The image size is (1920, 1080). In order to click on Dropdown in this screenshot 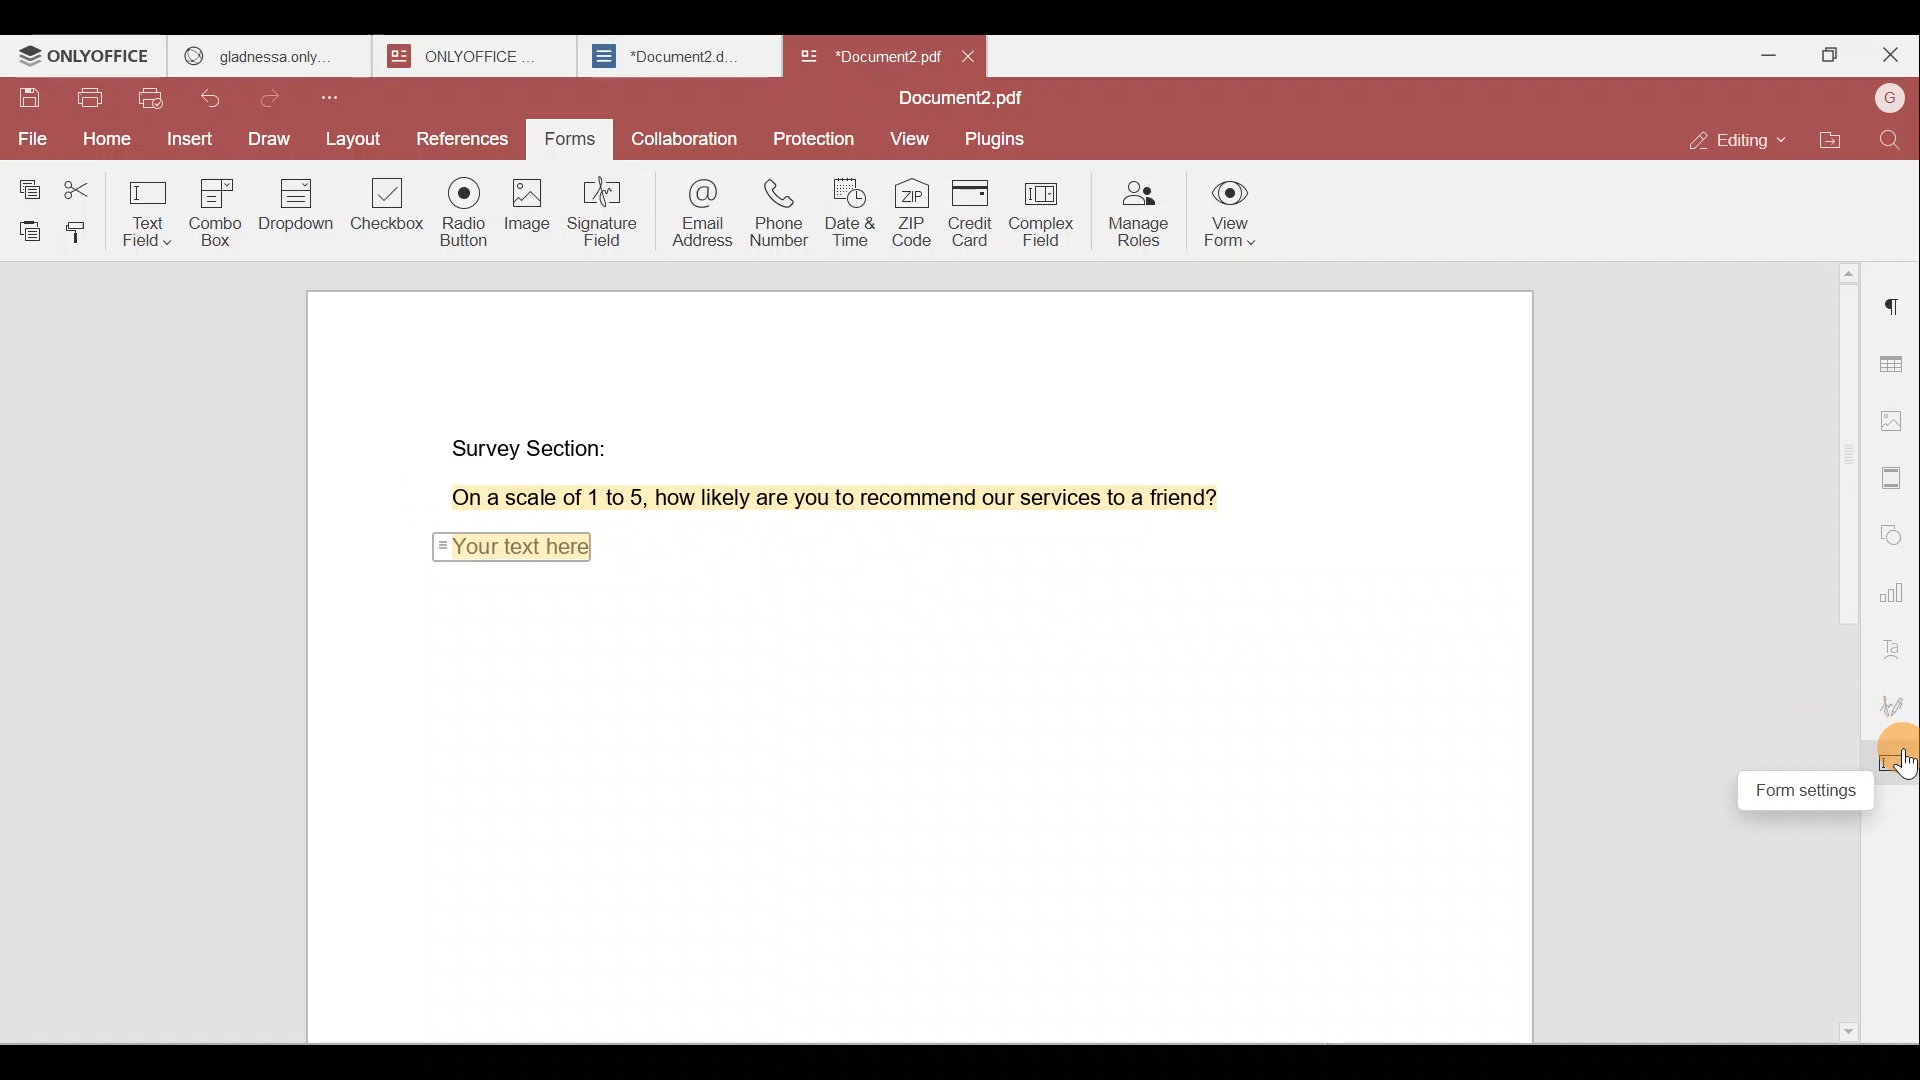, I will do `click(299, 204)`.